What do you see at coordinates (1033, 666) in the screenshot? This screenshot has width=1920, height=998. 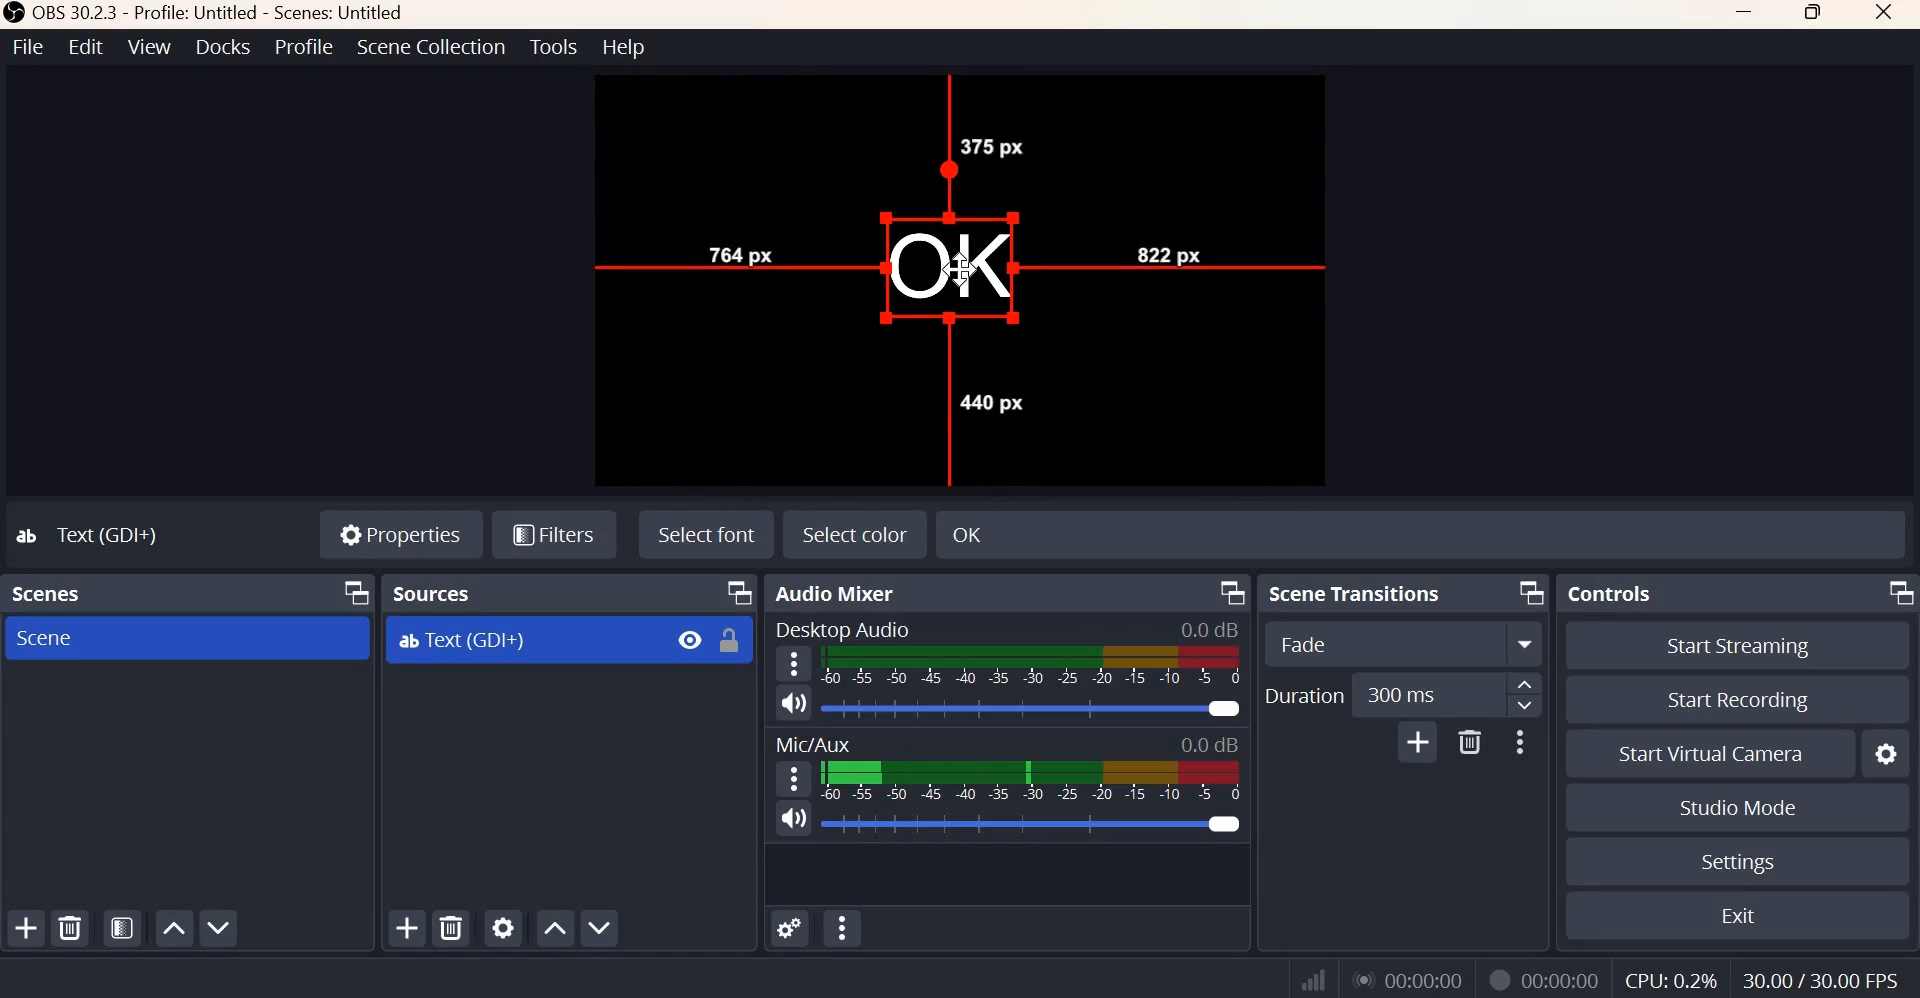 I see `Volume Meter` at bounding box center [1033, 666].